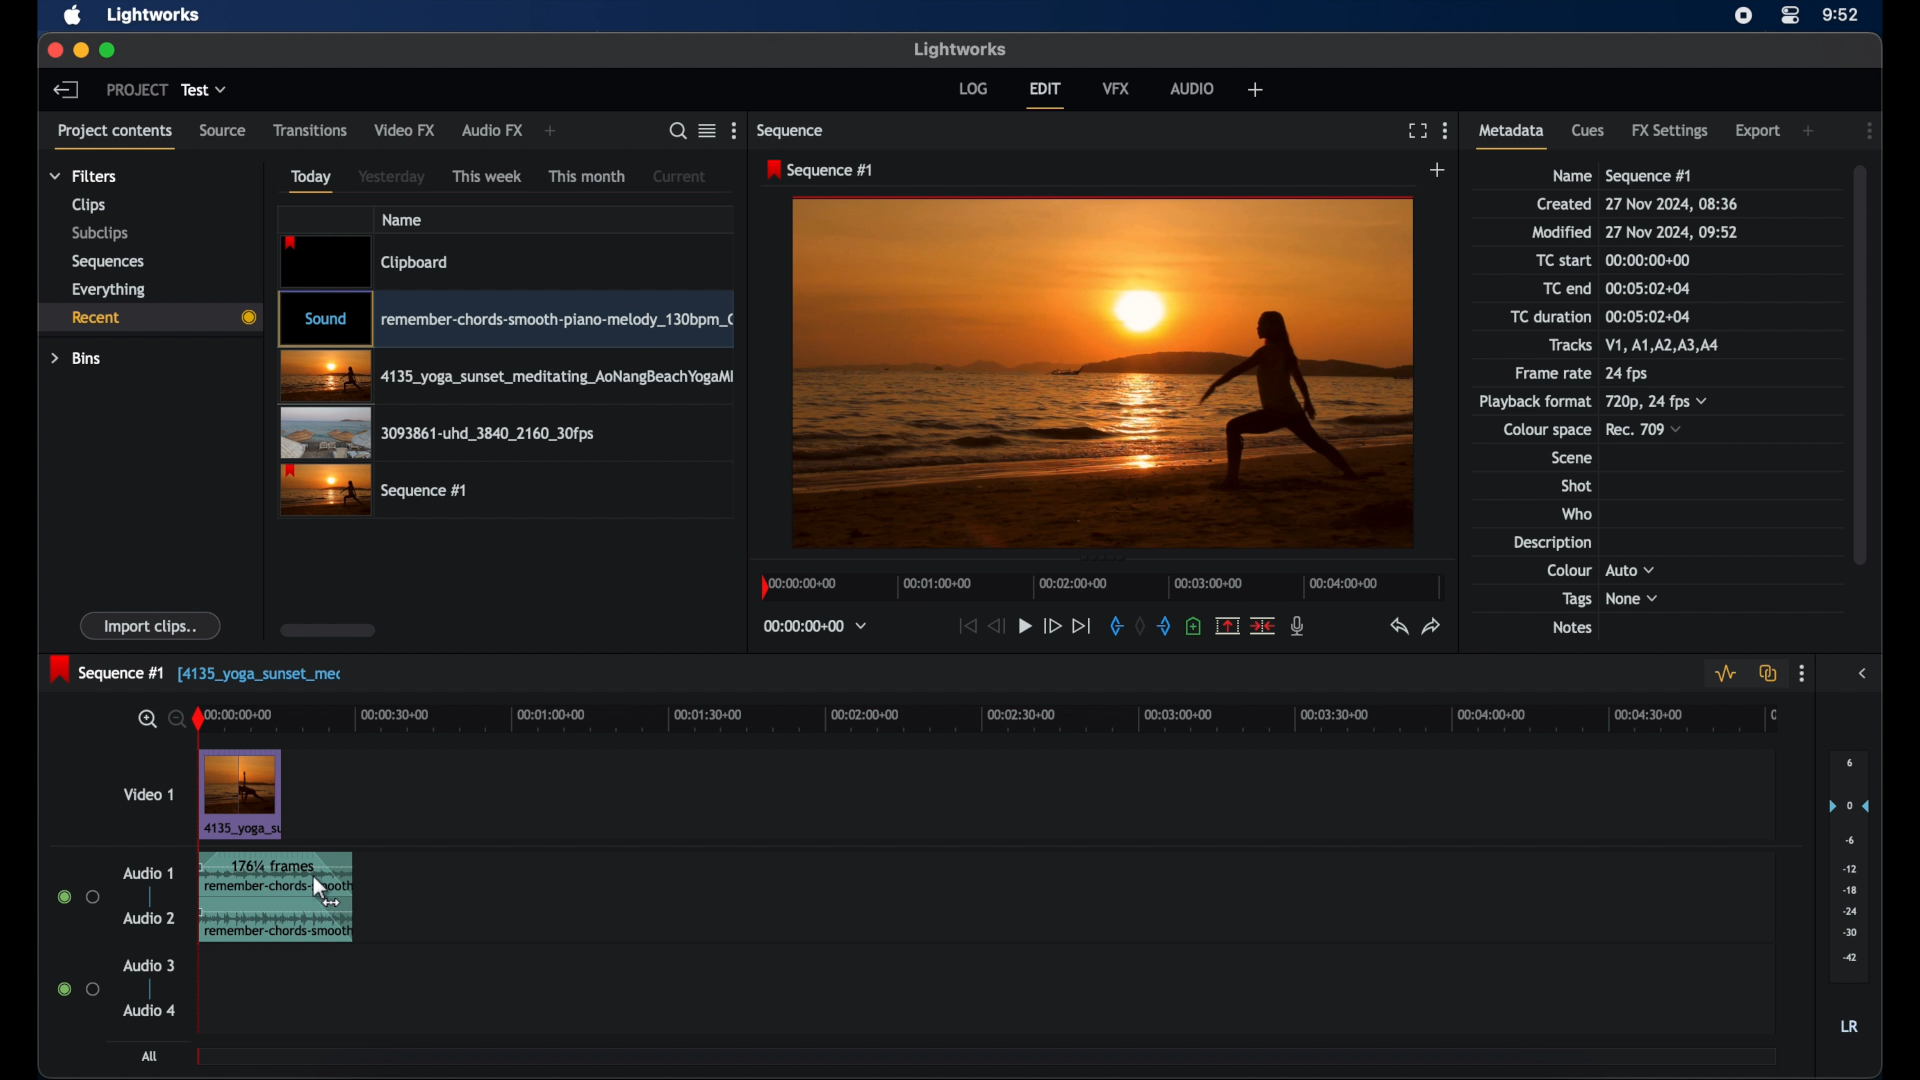 The image size is (1920, 1080). Describe the element at coordinates (1432, 625) in the screenshot. I see `redo` at that location.